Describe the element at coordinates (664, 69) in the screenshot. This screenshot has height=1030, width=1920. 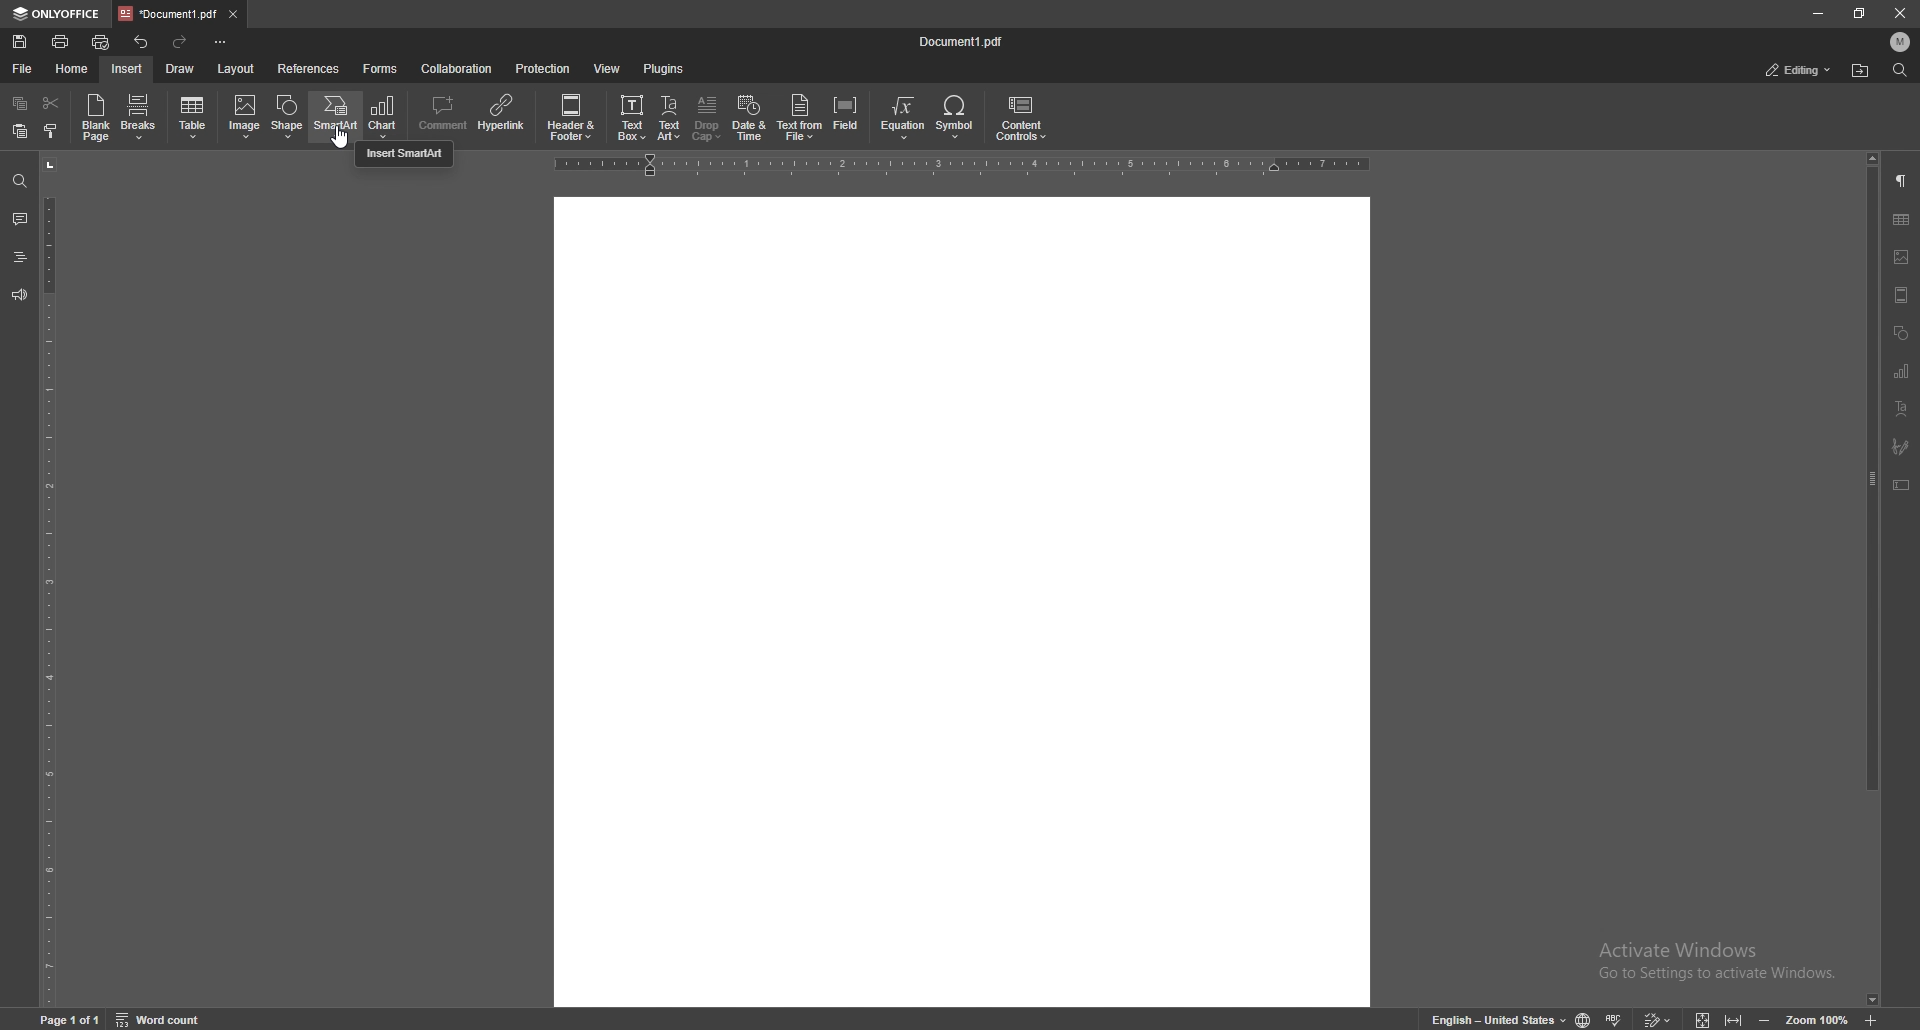
I see `plugins` at that location.